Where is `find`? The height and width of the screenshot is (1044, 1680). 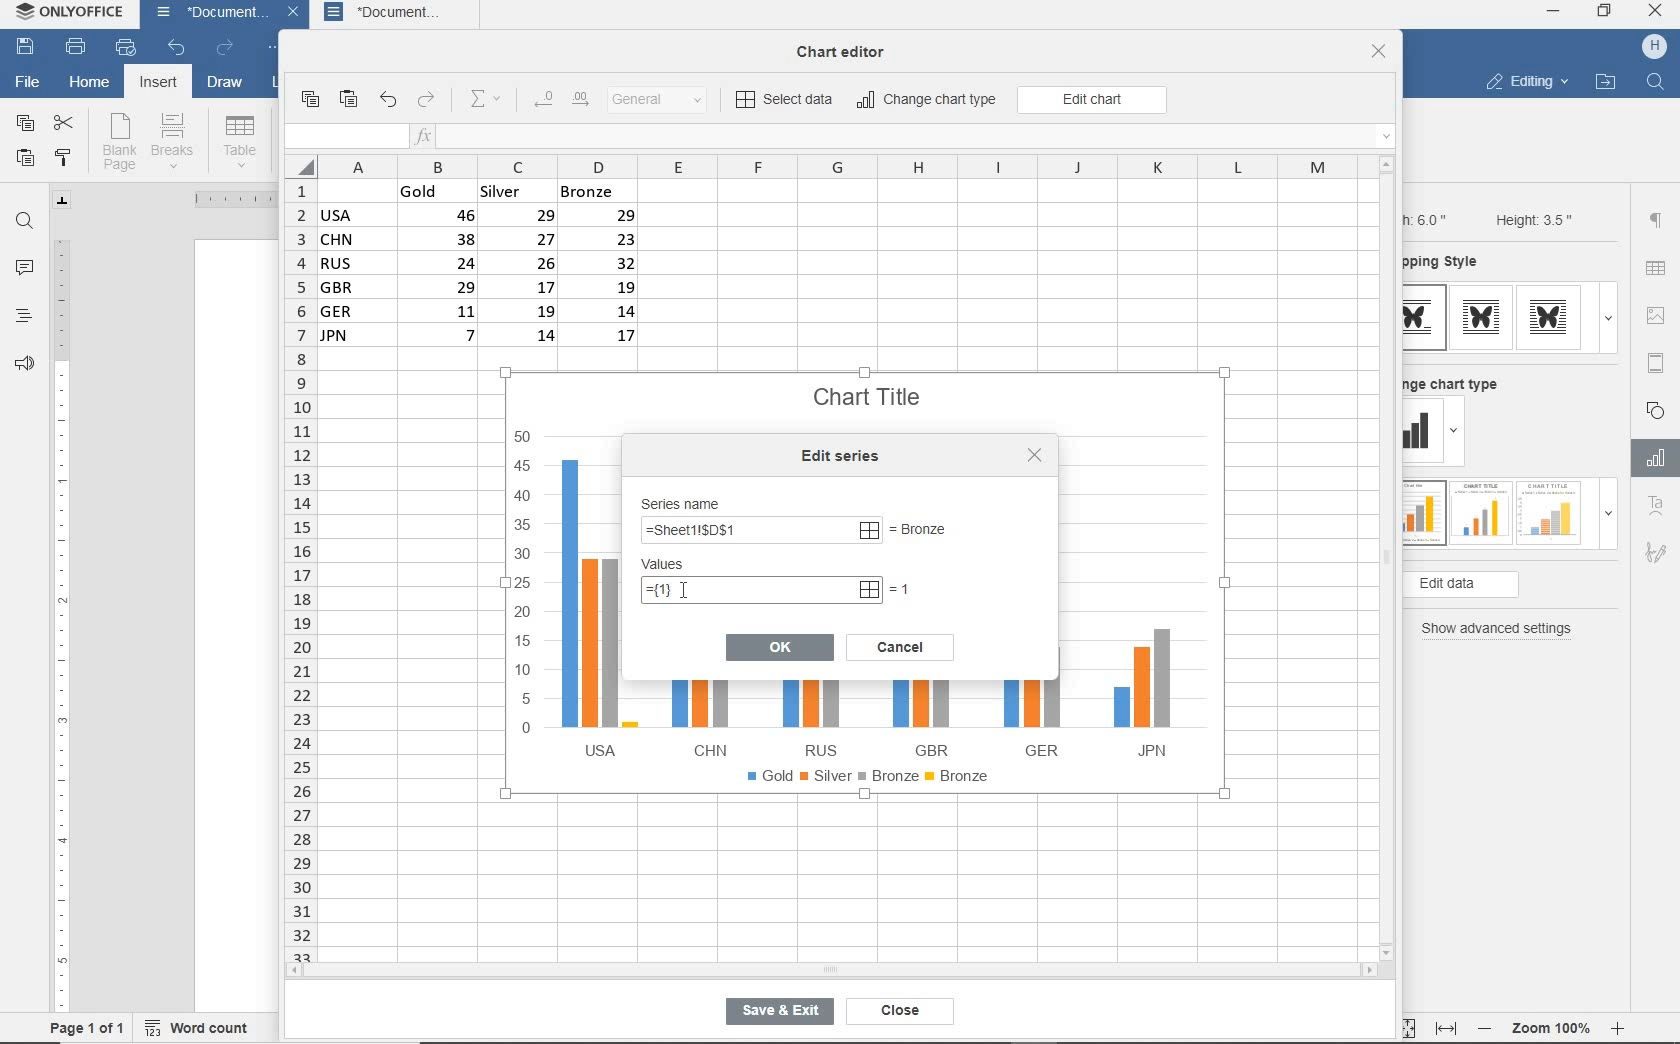
find is located at coordinates (26, 221).